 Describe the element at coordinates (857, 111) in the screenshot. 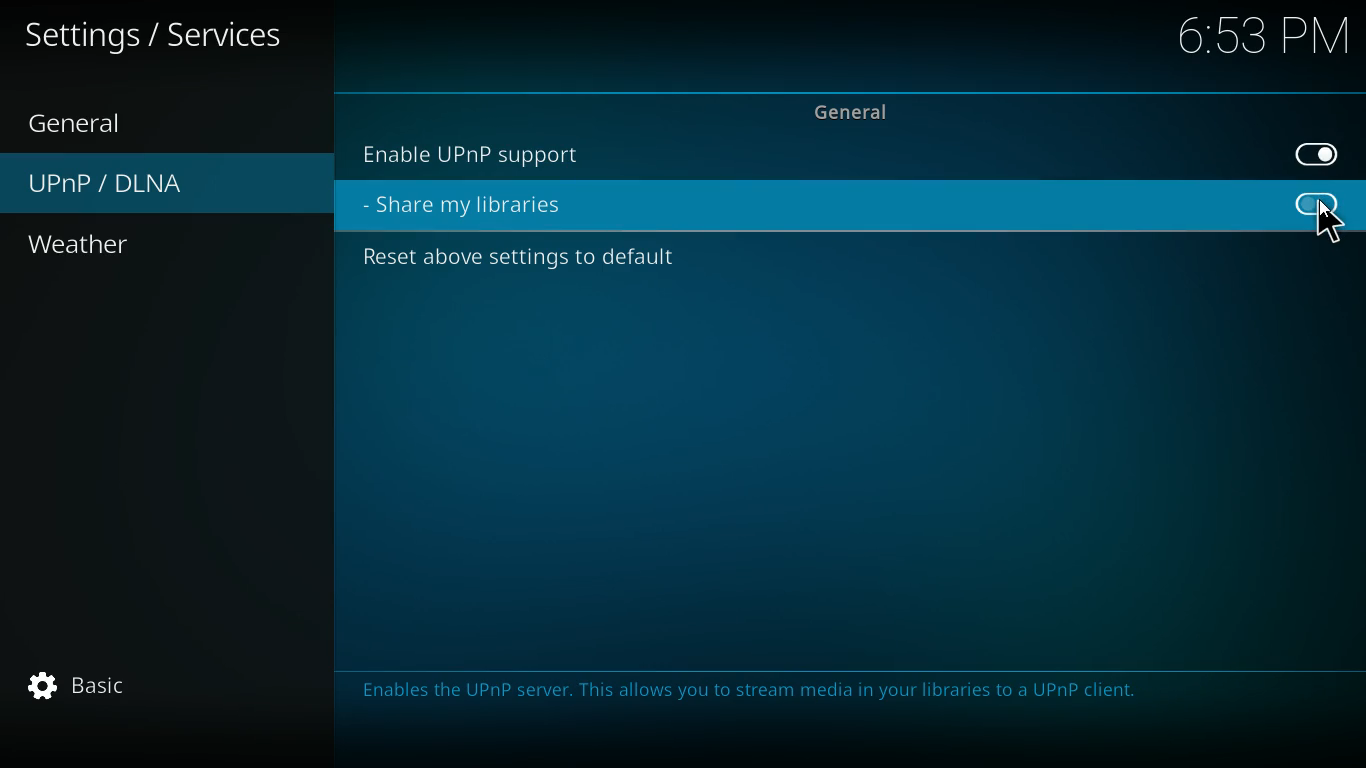

I see `general ` at that location.